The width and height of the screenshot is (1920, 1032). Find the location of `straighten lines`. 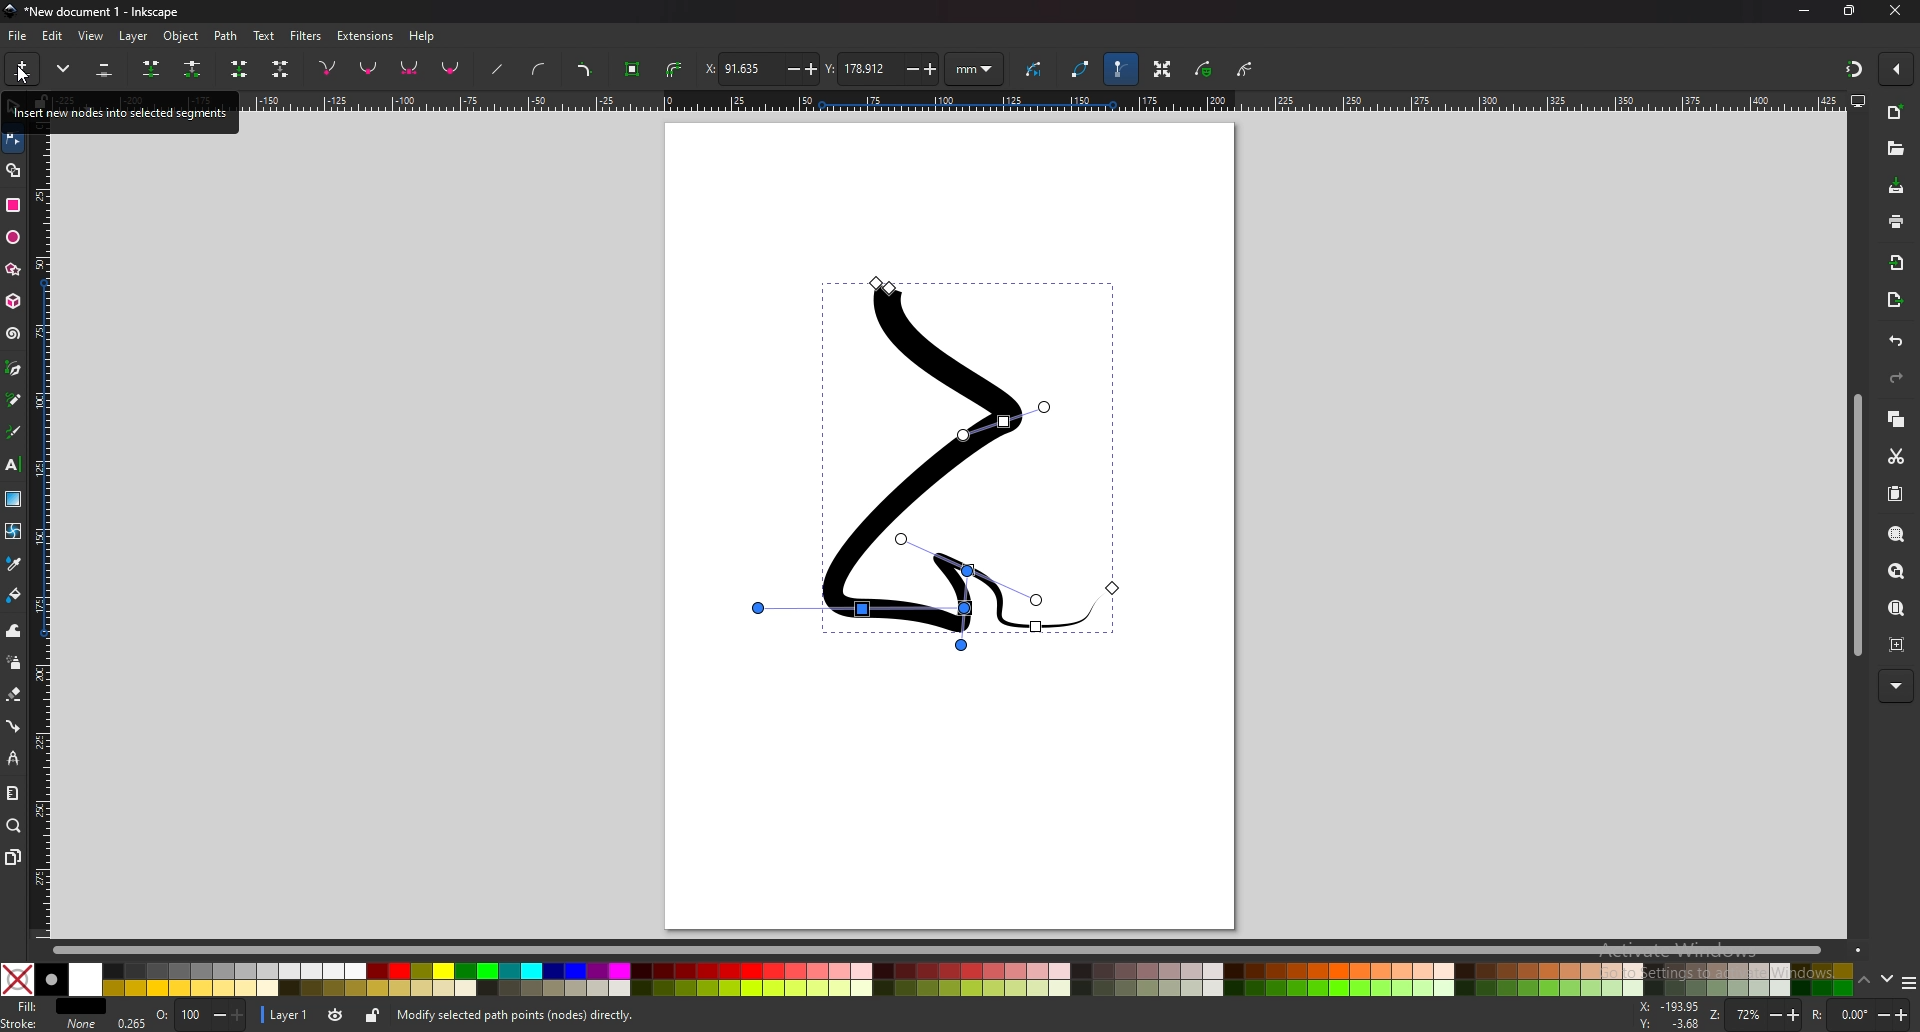

straighten lines is located at coordinates (497, 68).